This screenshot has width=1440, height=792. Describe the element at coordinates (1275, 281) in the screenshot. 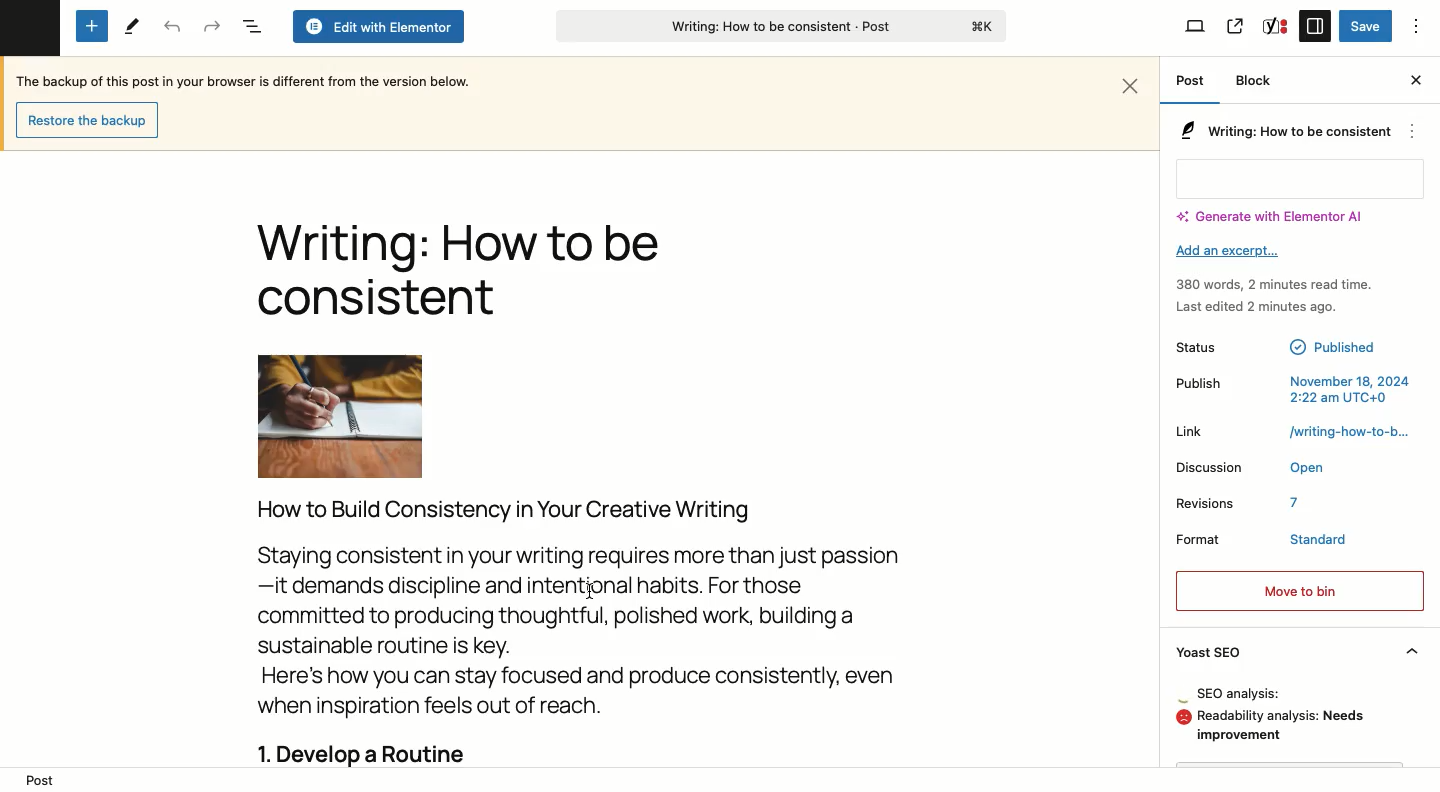

I see `380 words, 2 minutes read time.` at that location.